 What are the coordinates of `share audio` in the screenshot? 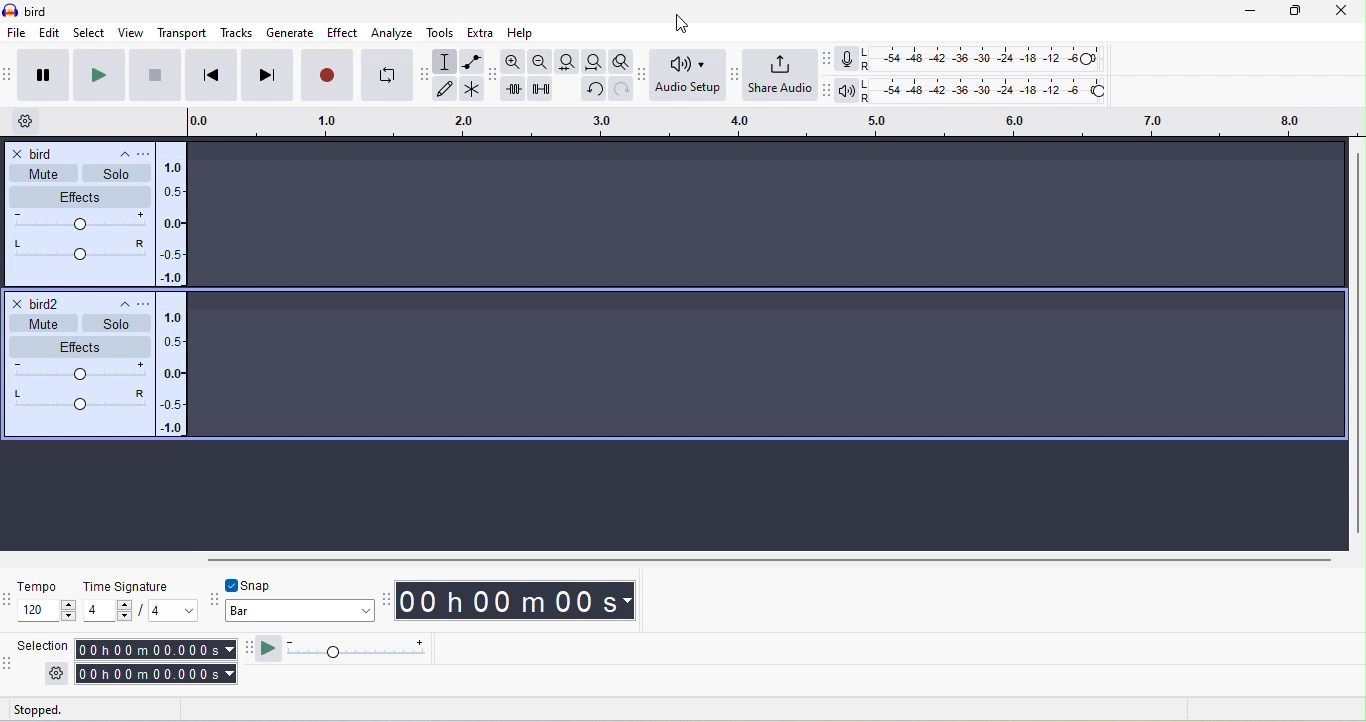 It's located at (783, 76).